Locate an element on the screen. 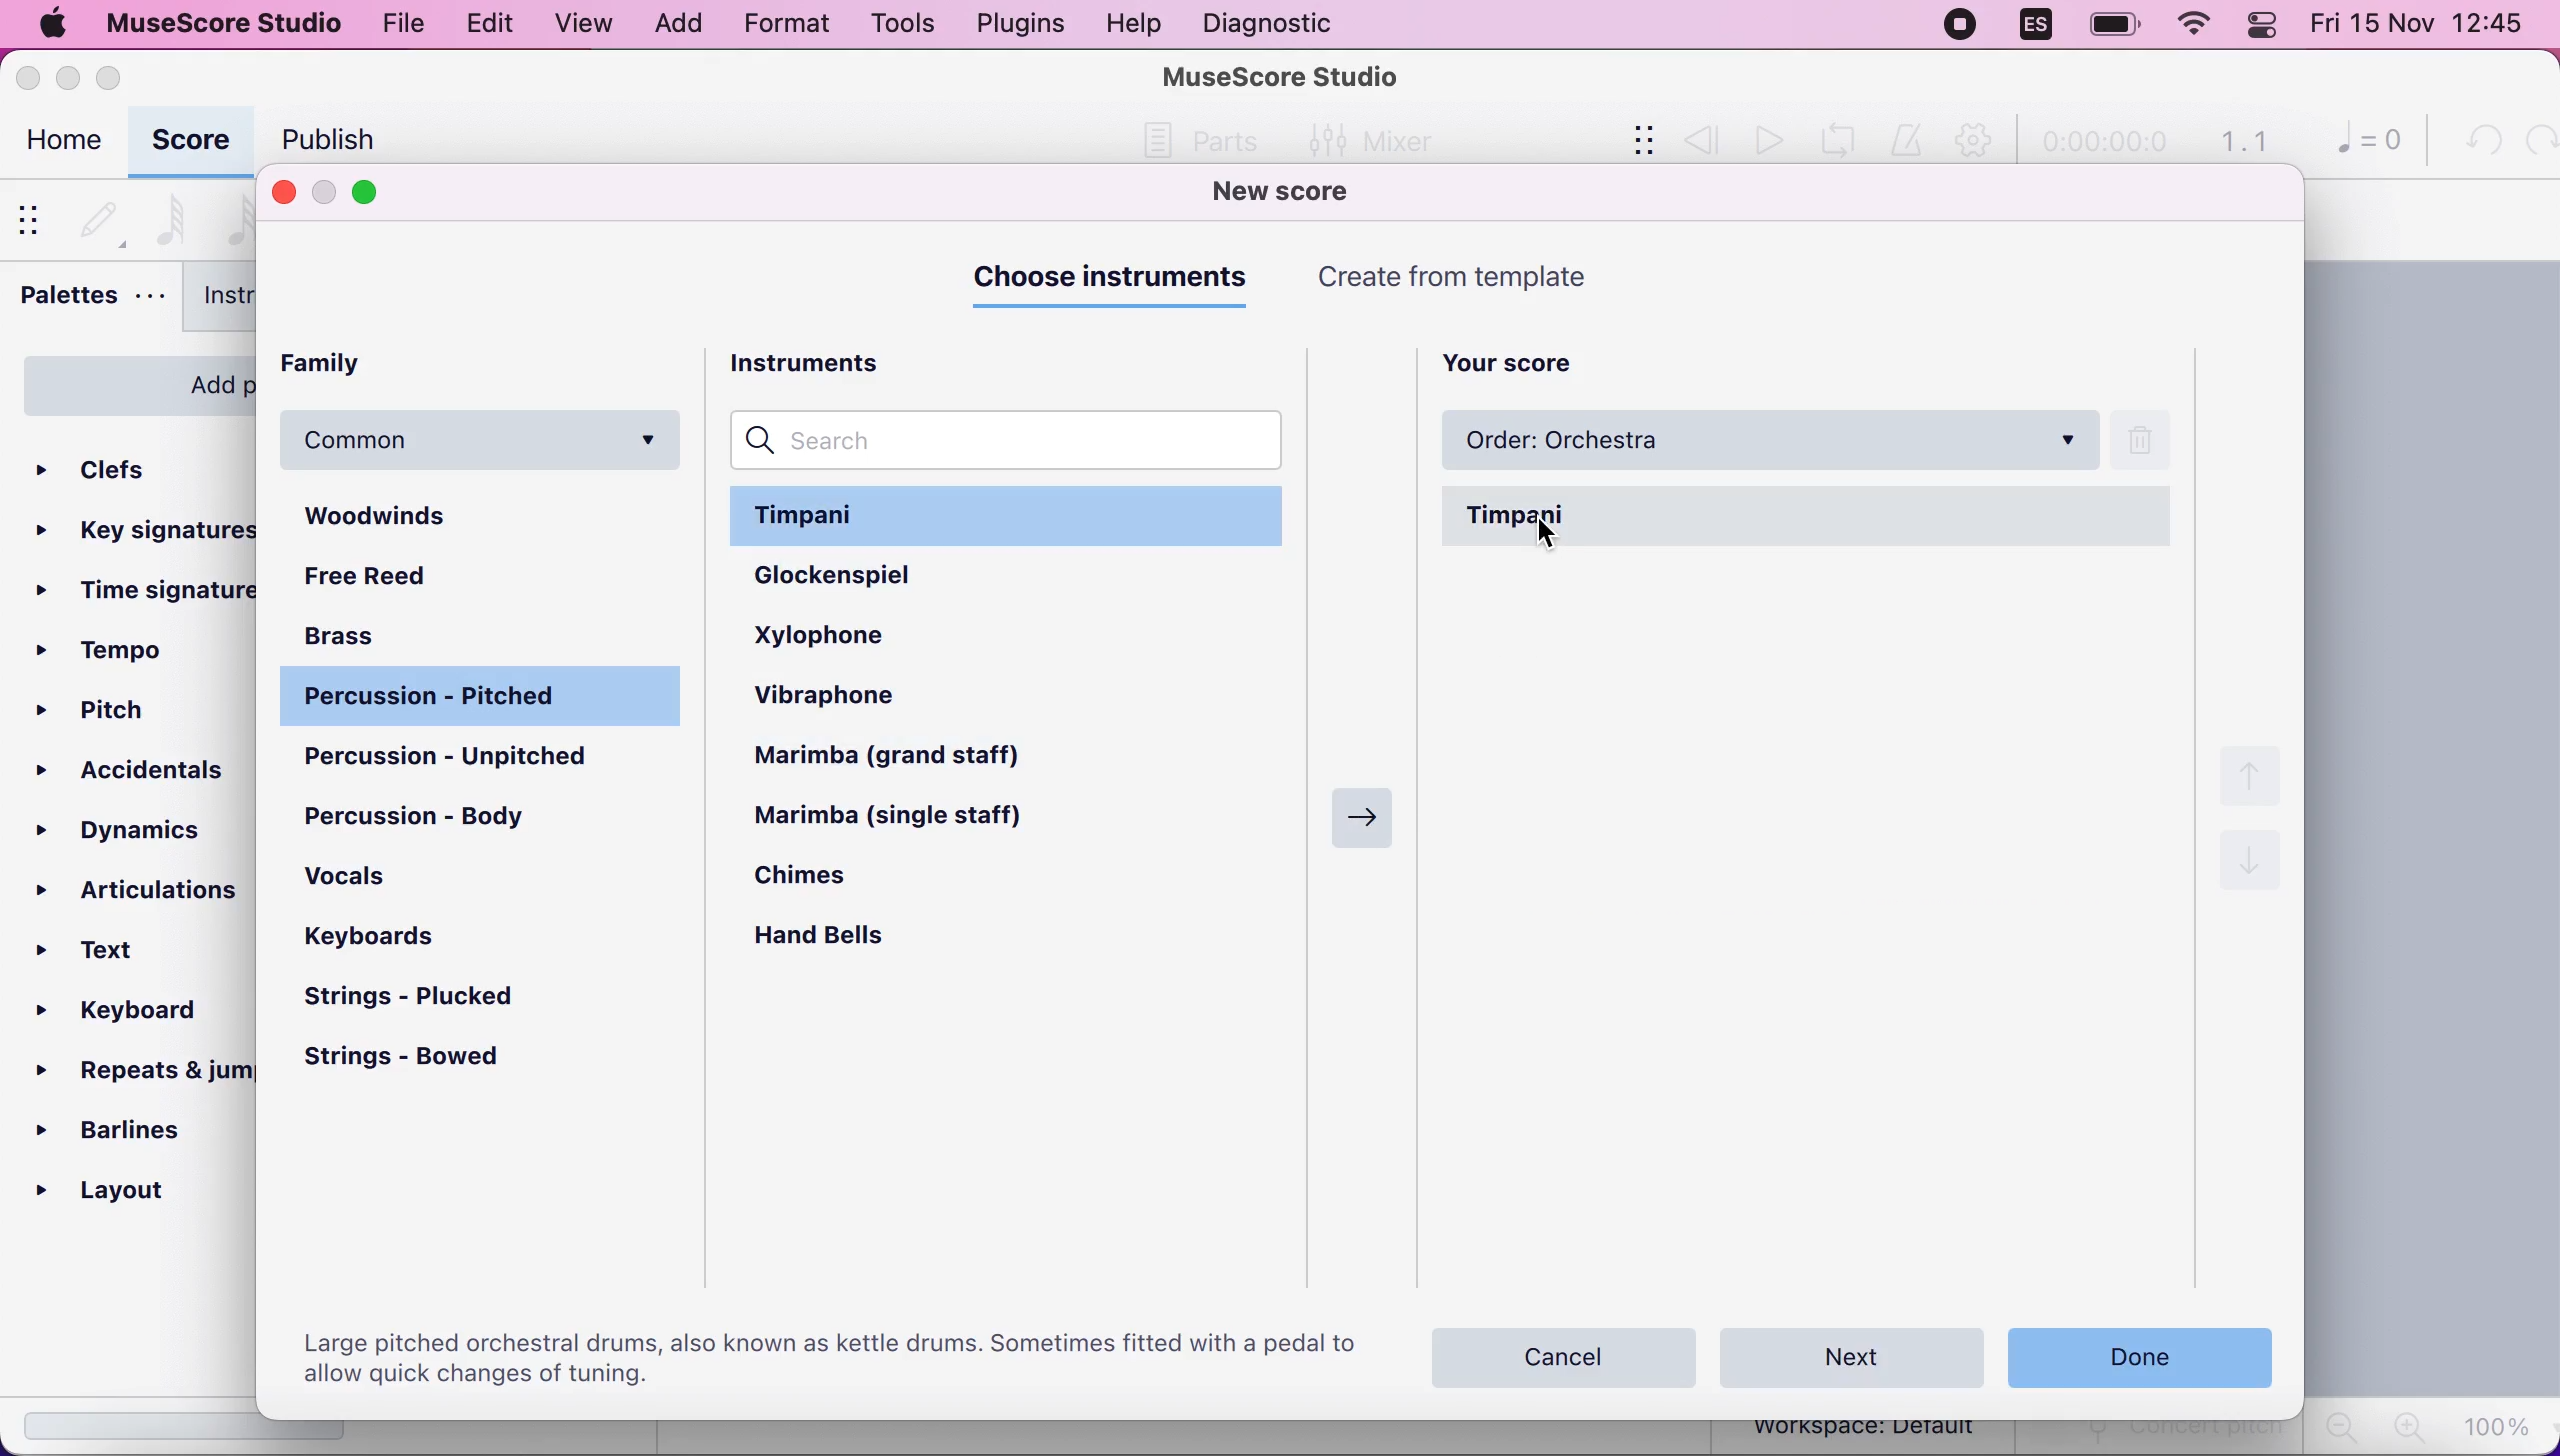 This screenshot has width=2560, height=1456. diagnostic is located at coordinates (1274, 23).